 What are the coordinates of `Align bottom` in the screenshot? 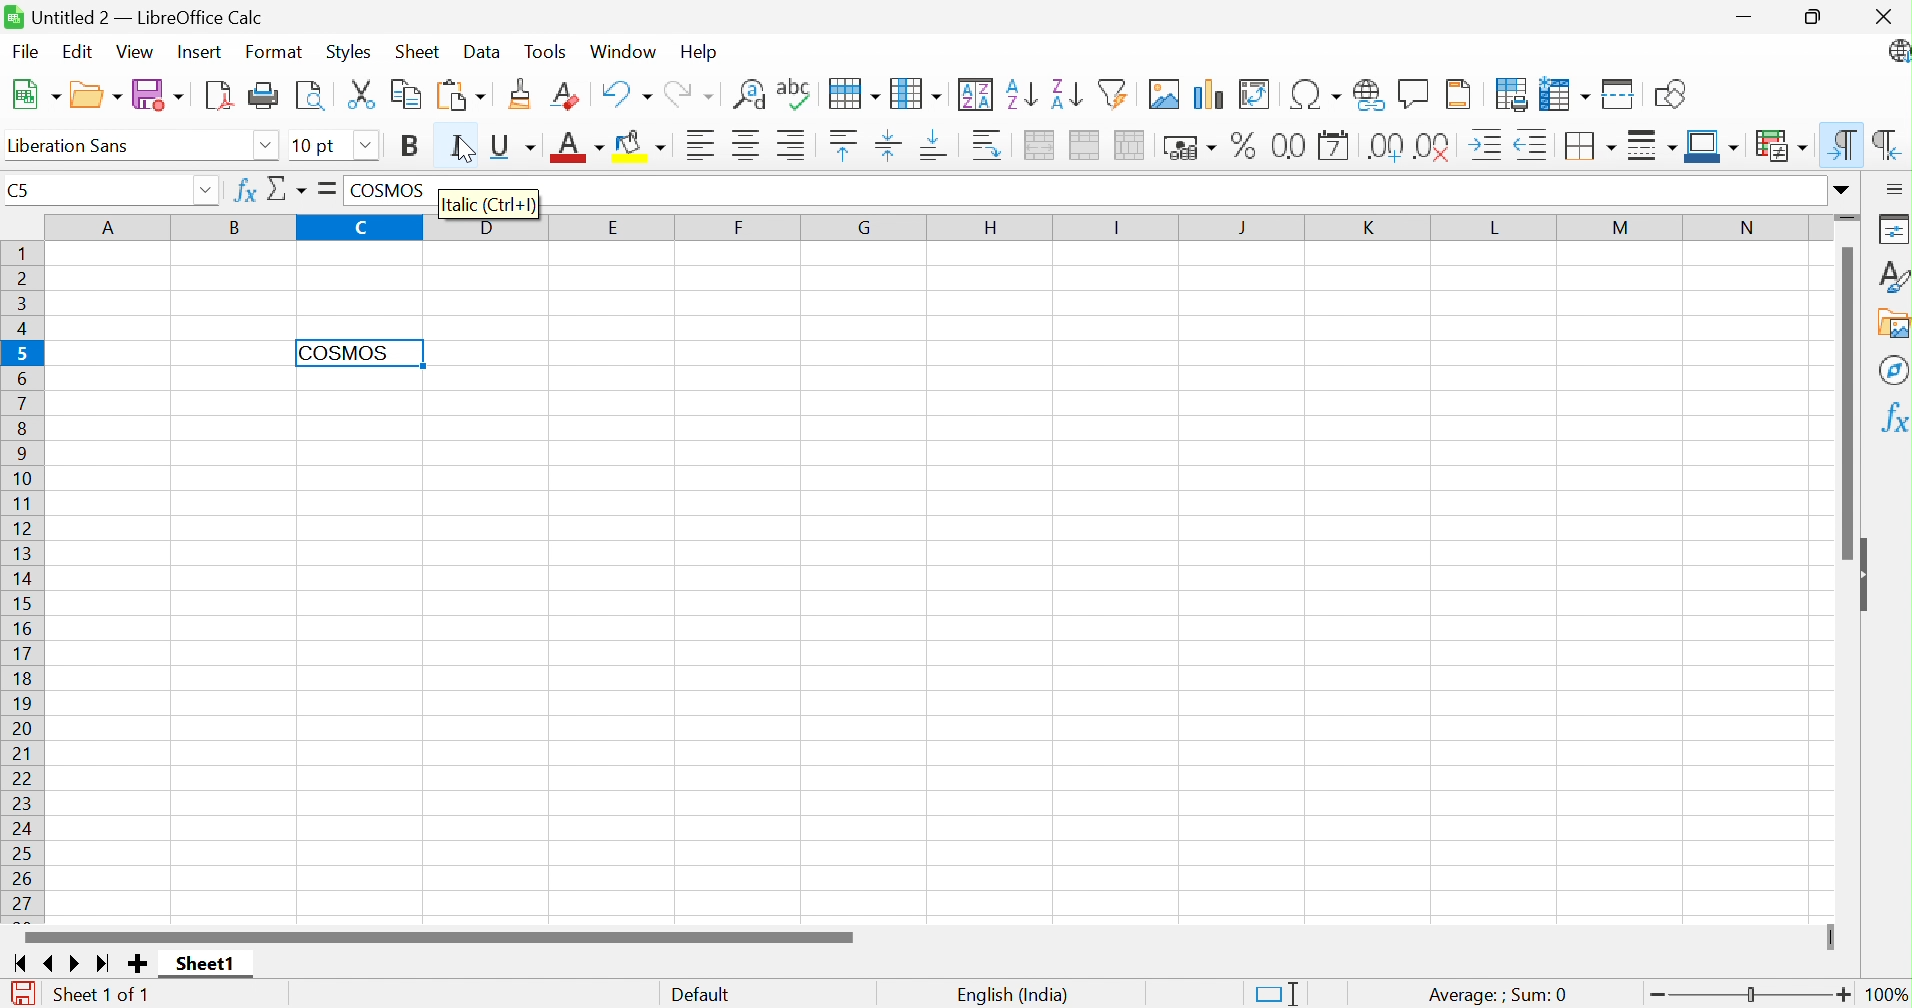 It's located at (935, 147).